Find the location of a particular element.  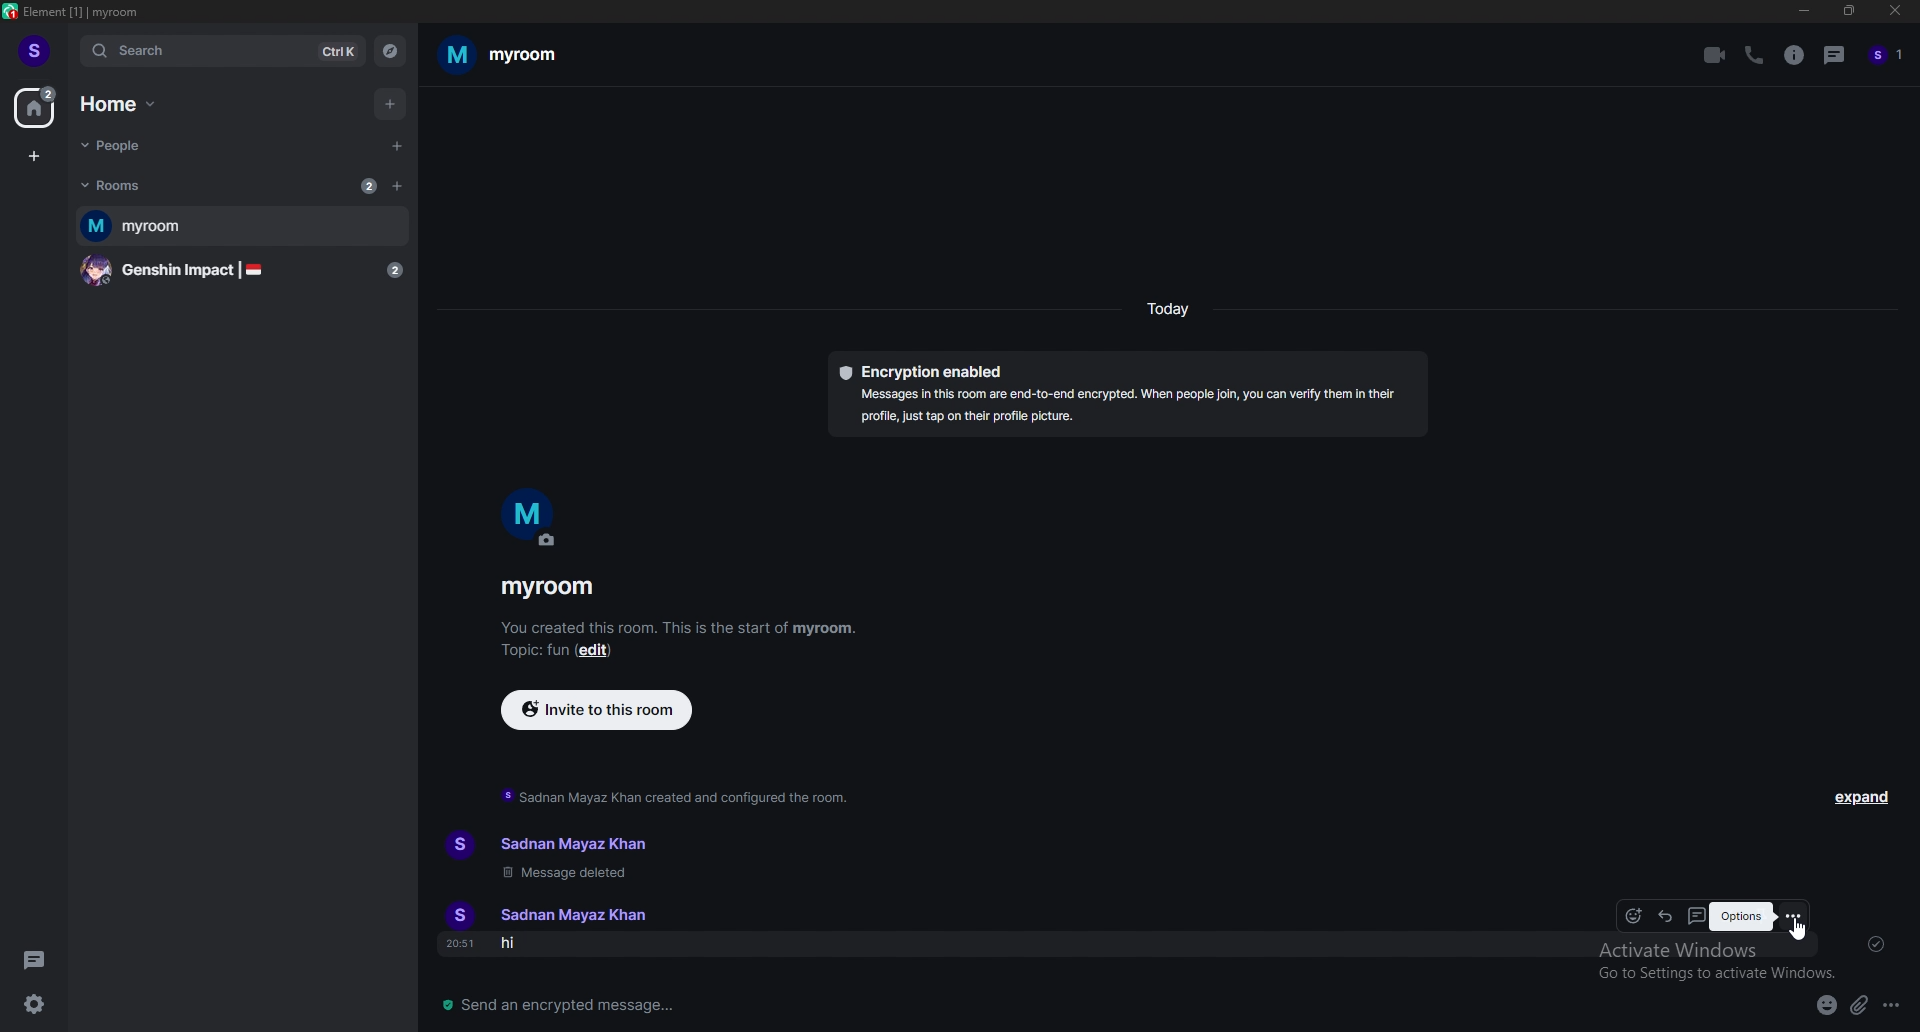

options is located at coordinates (1792, 915).